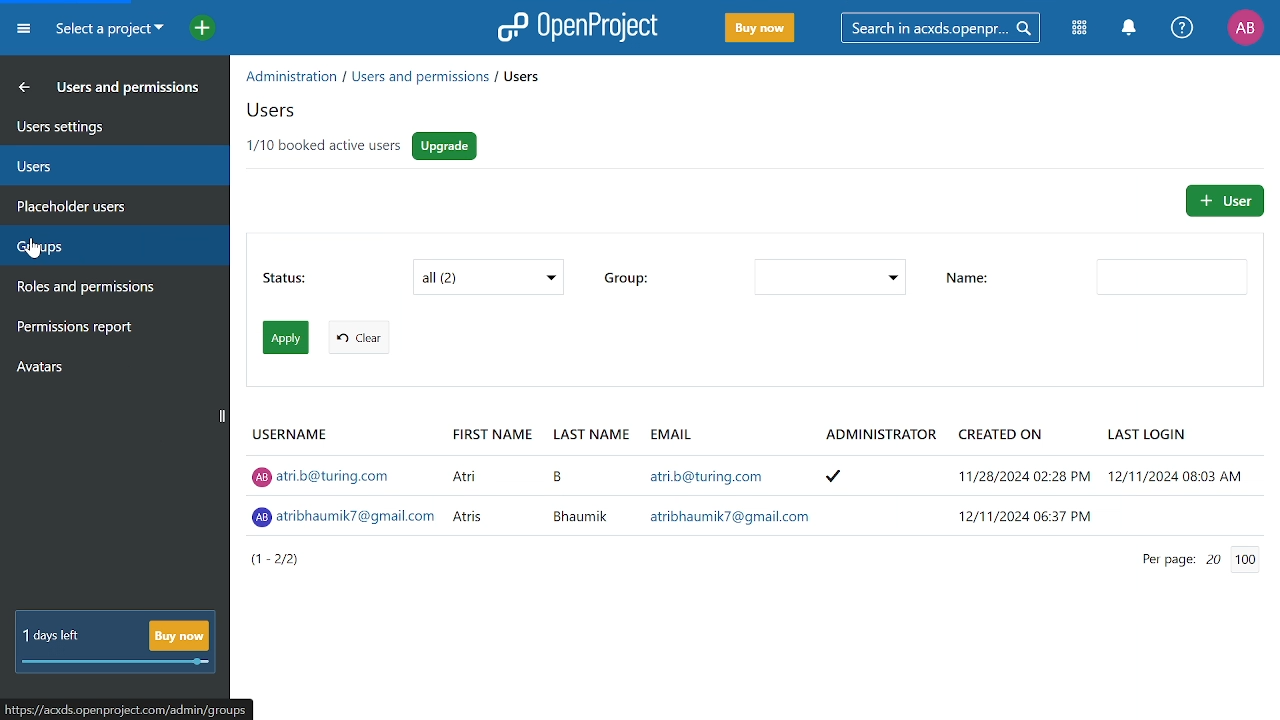 This screenshot has width=1280, height=720. What do you see at coordinates (627, 276) in the screenshot?
I see `group` at bounding box center [627, 276].